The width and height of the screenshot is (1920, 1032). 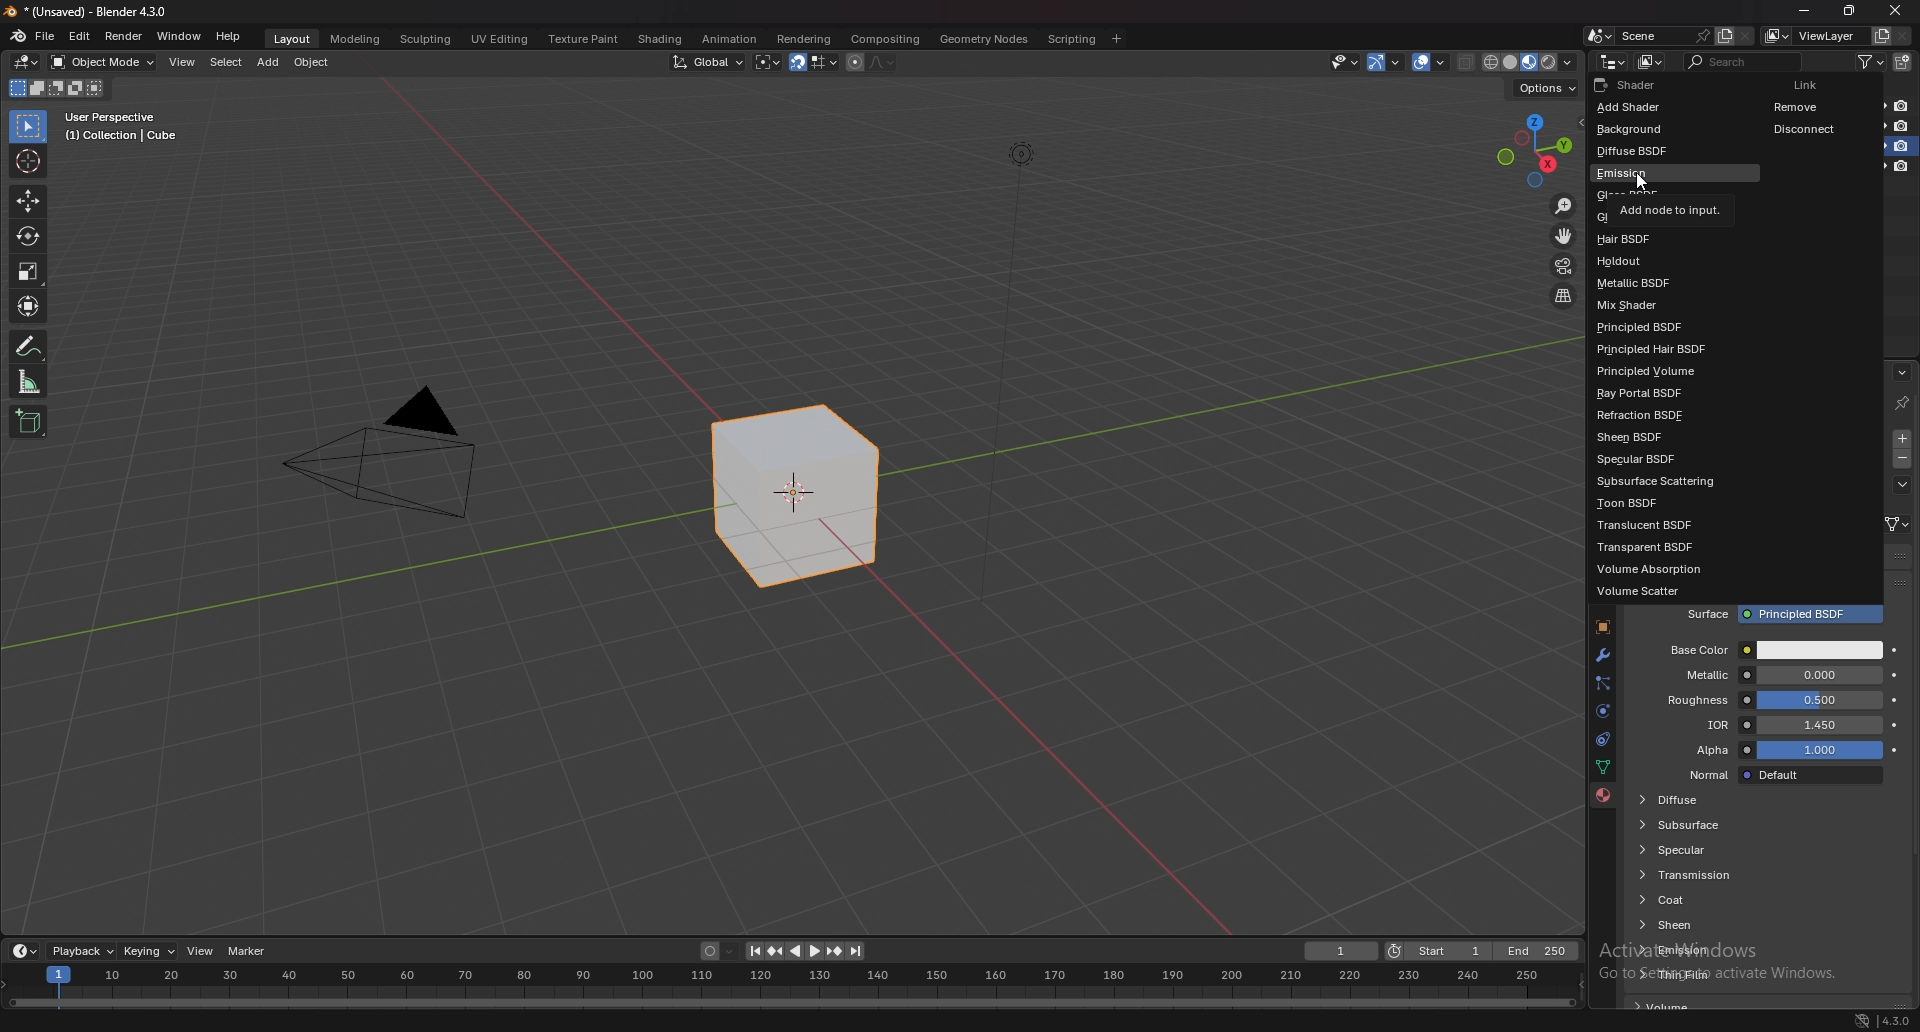 What do you see at coordinates (1902, 485) in the screenshot?
I see `dropdown` at bounding box center [1902, 485].